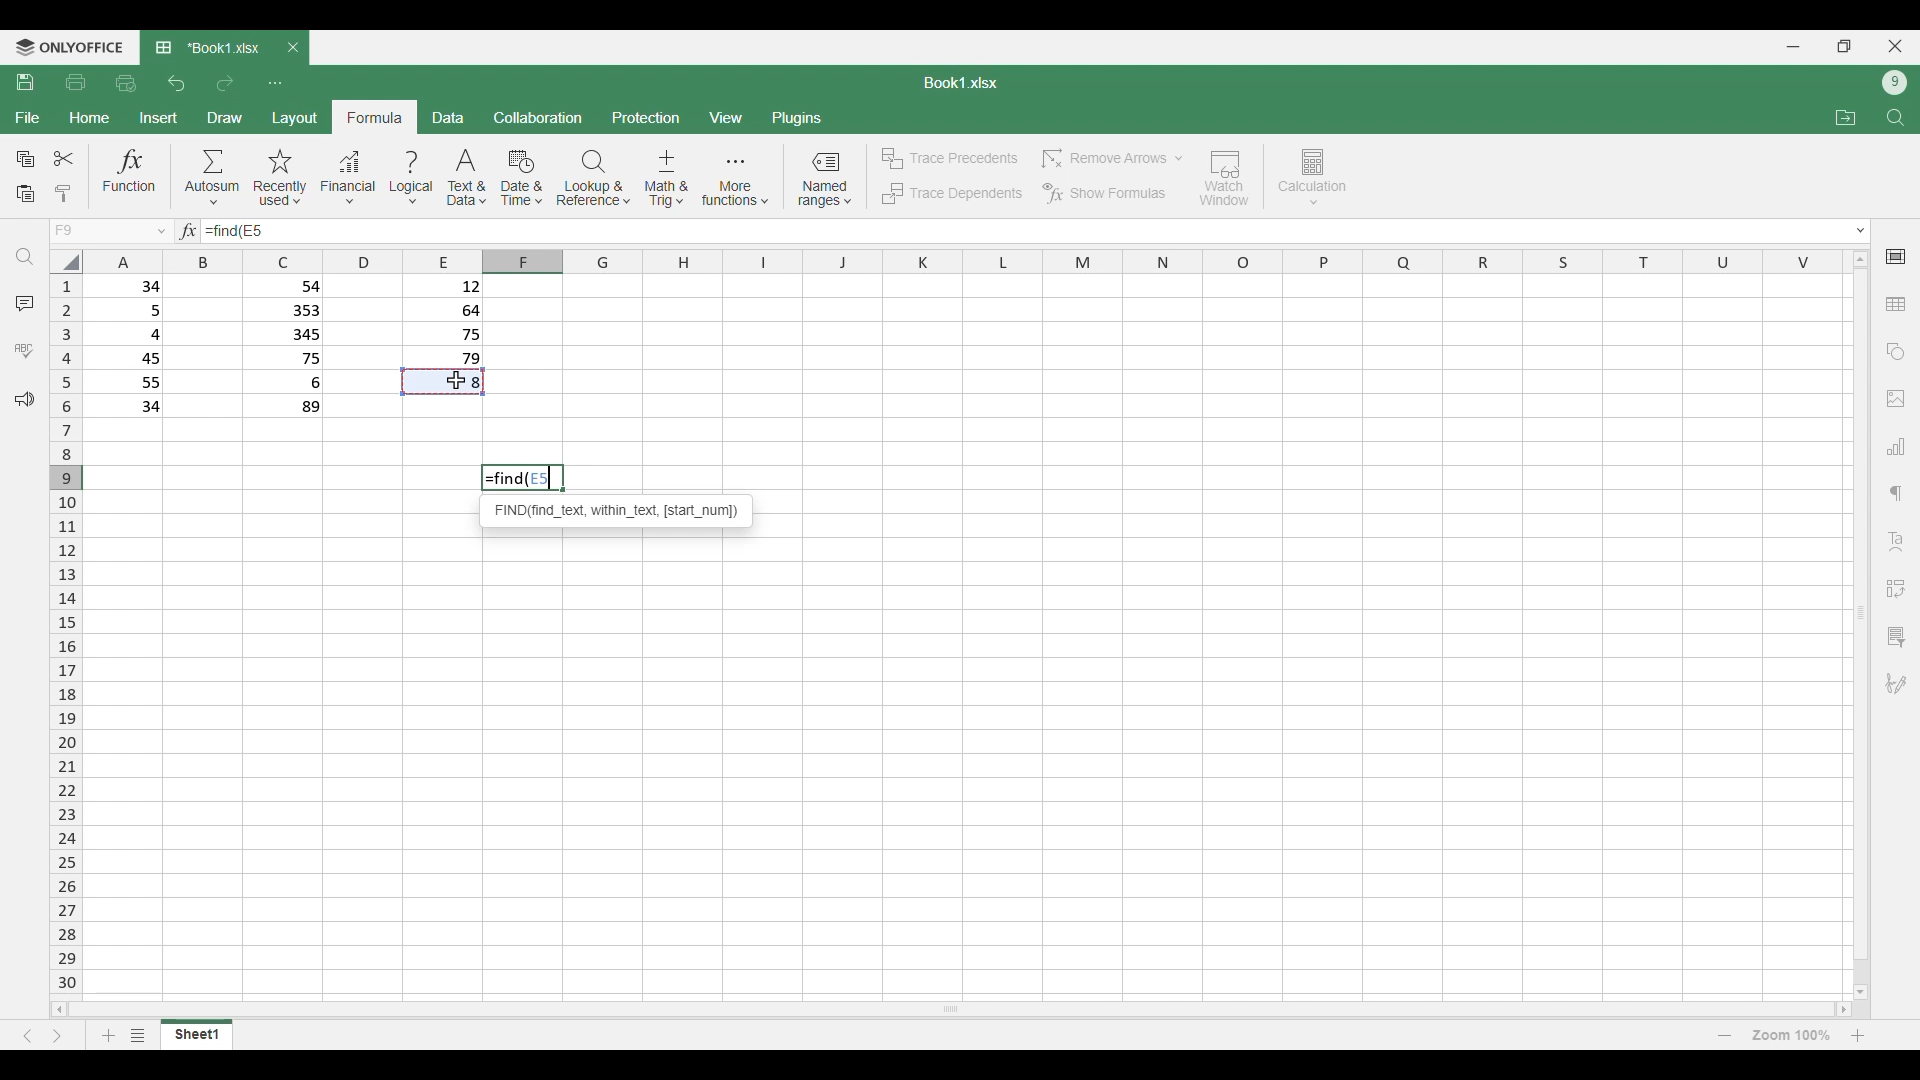 This screenshot has height=1080, width=1920. What do you see at coordinates (967, 767) in the screenshot?
I see `Current set of cells` at bounding box center [967, 767].